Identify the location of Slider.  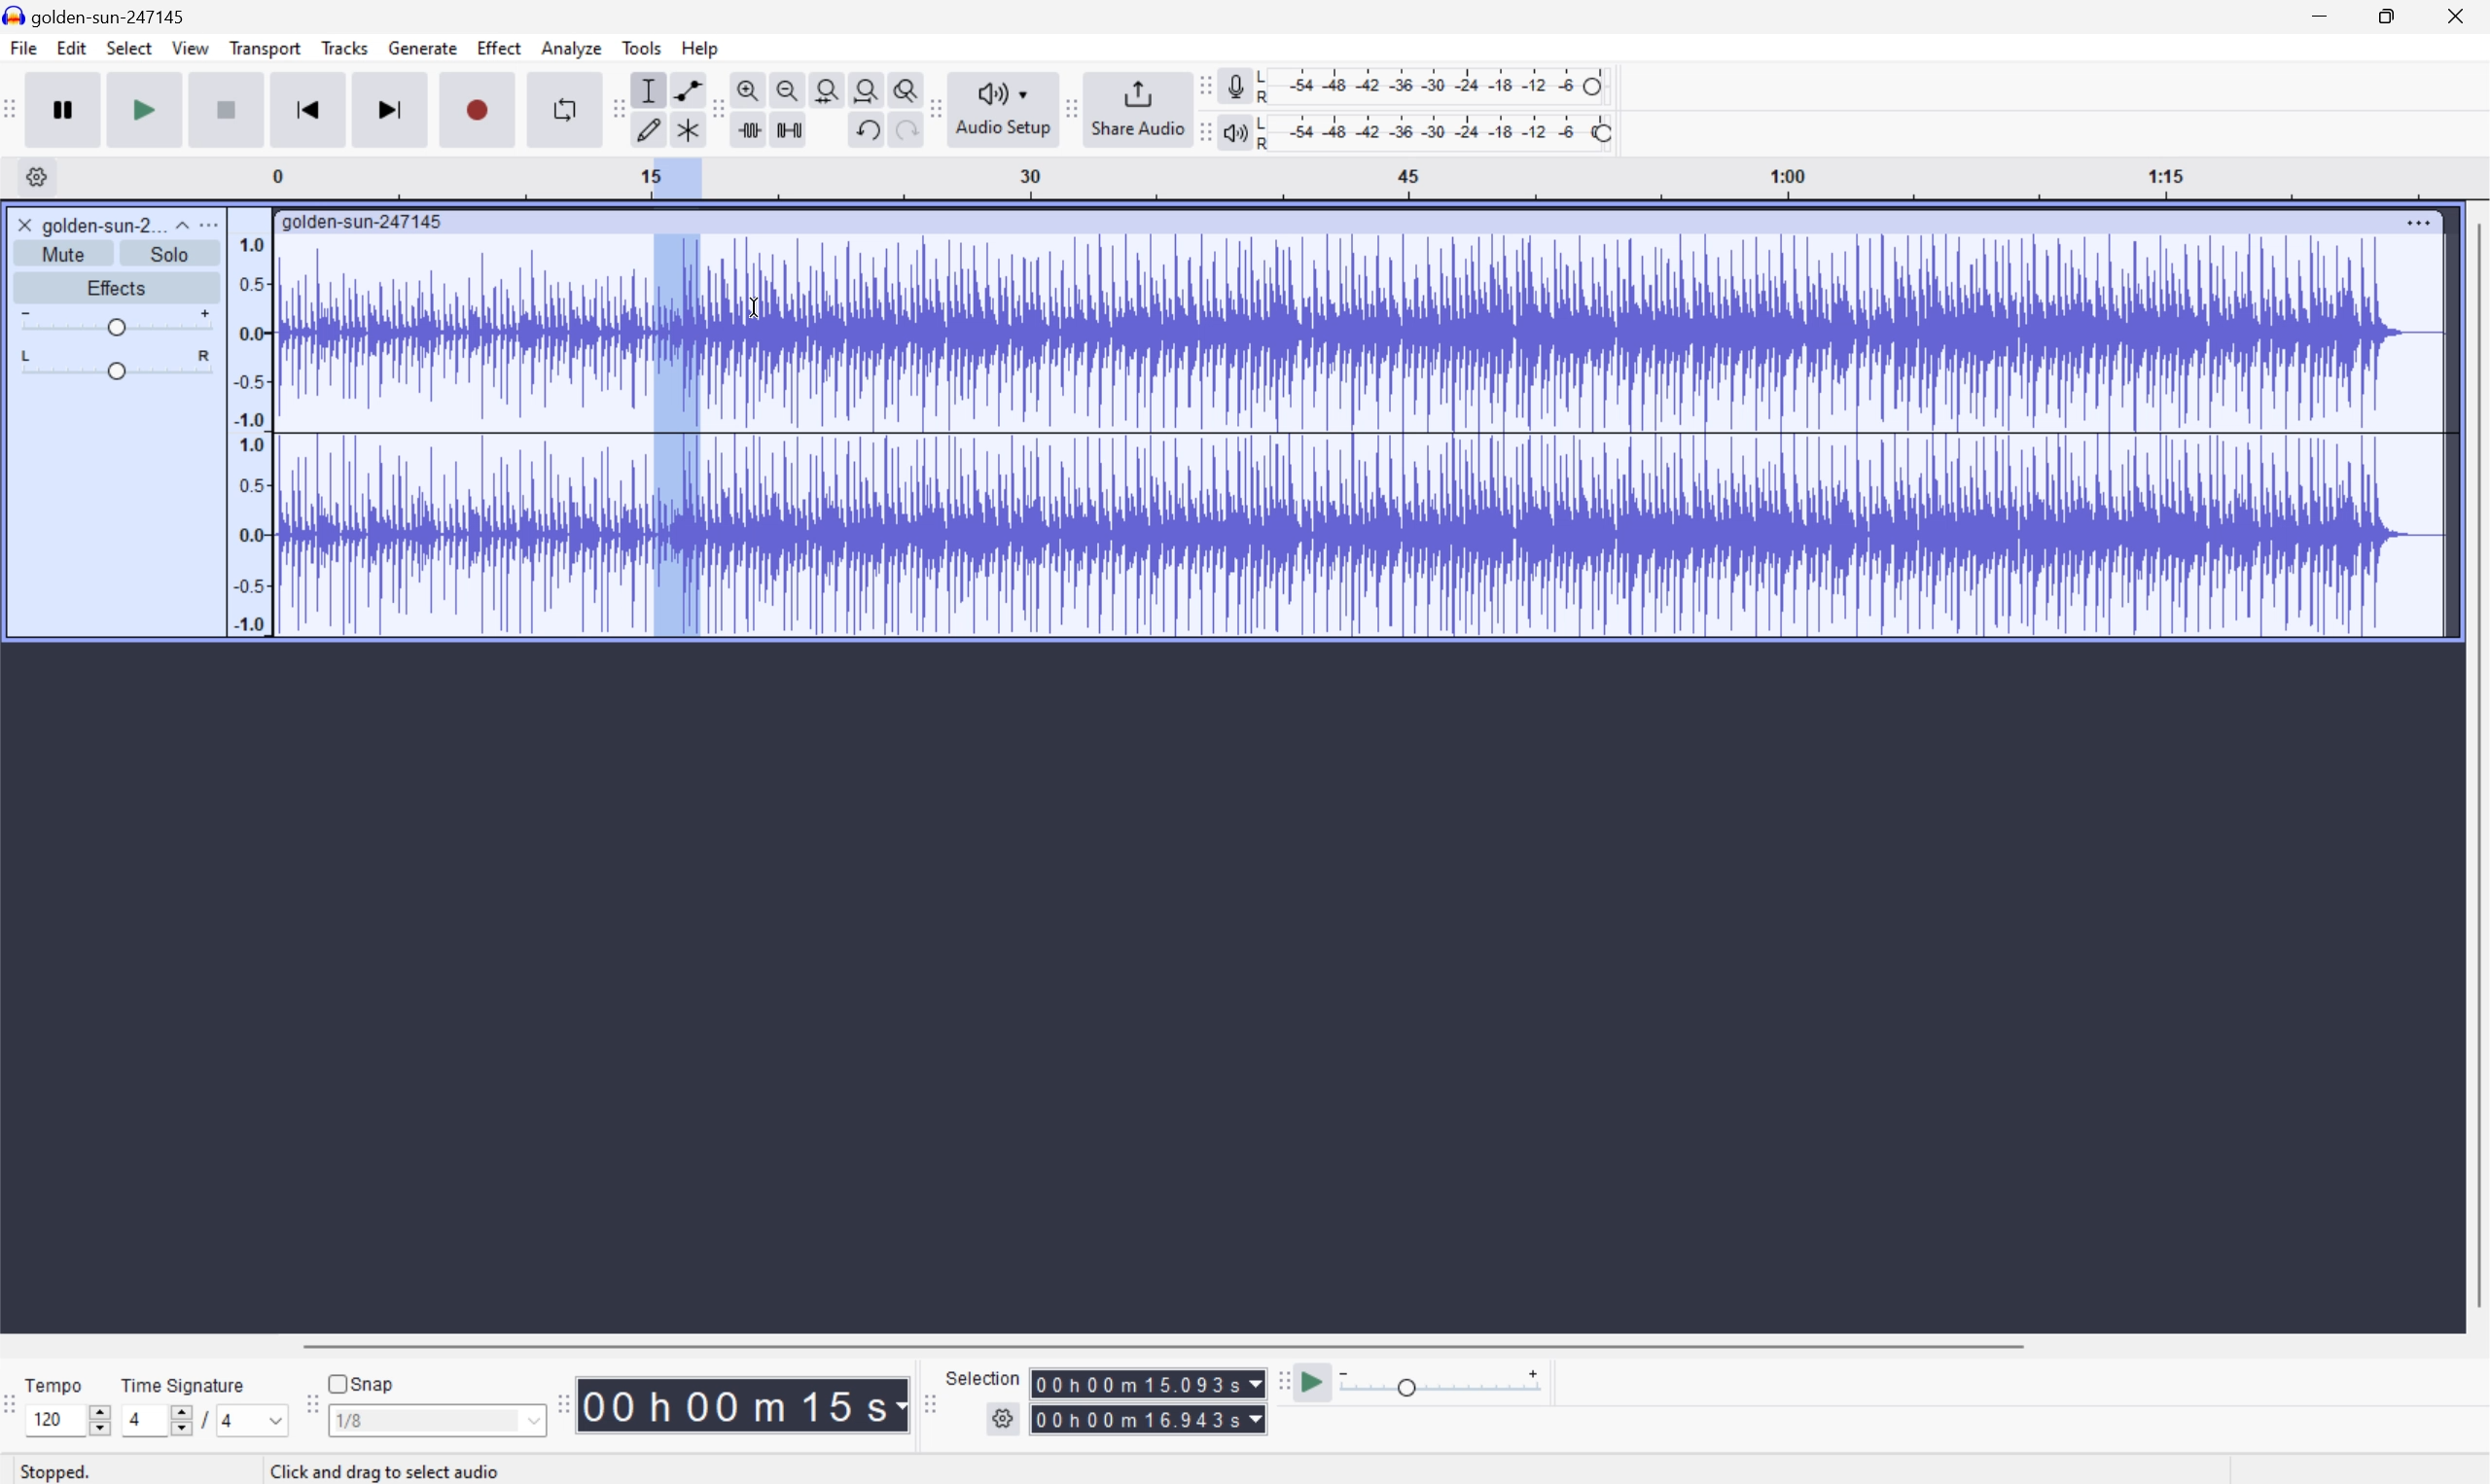
(114, 367).